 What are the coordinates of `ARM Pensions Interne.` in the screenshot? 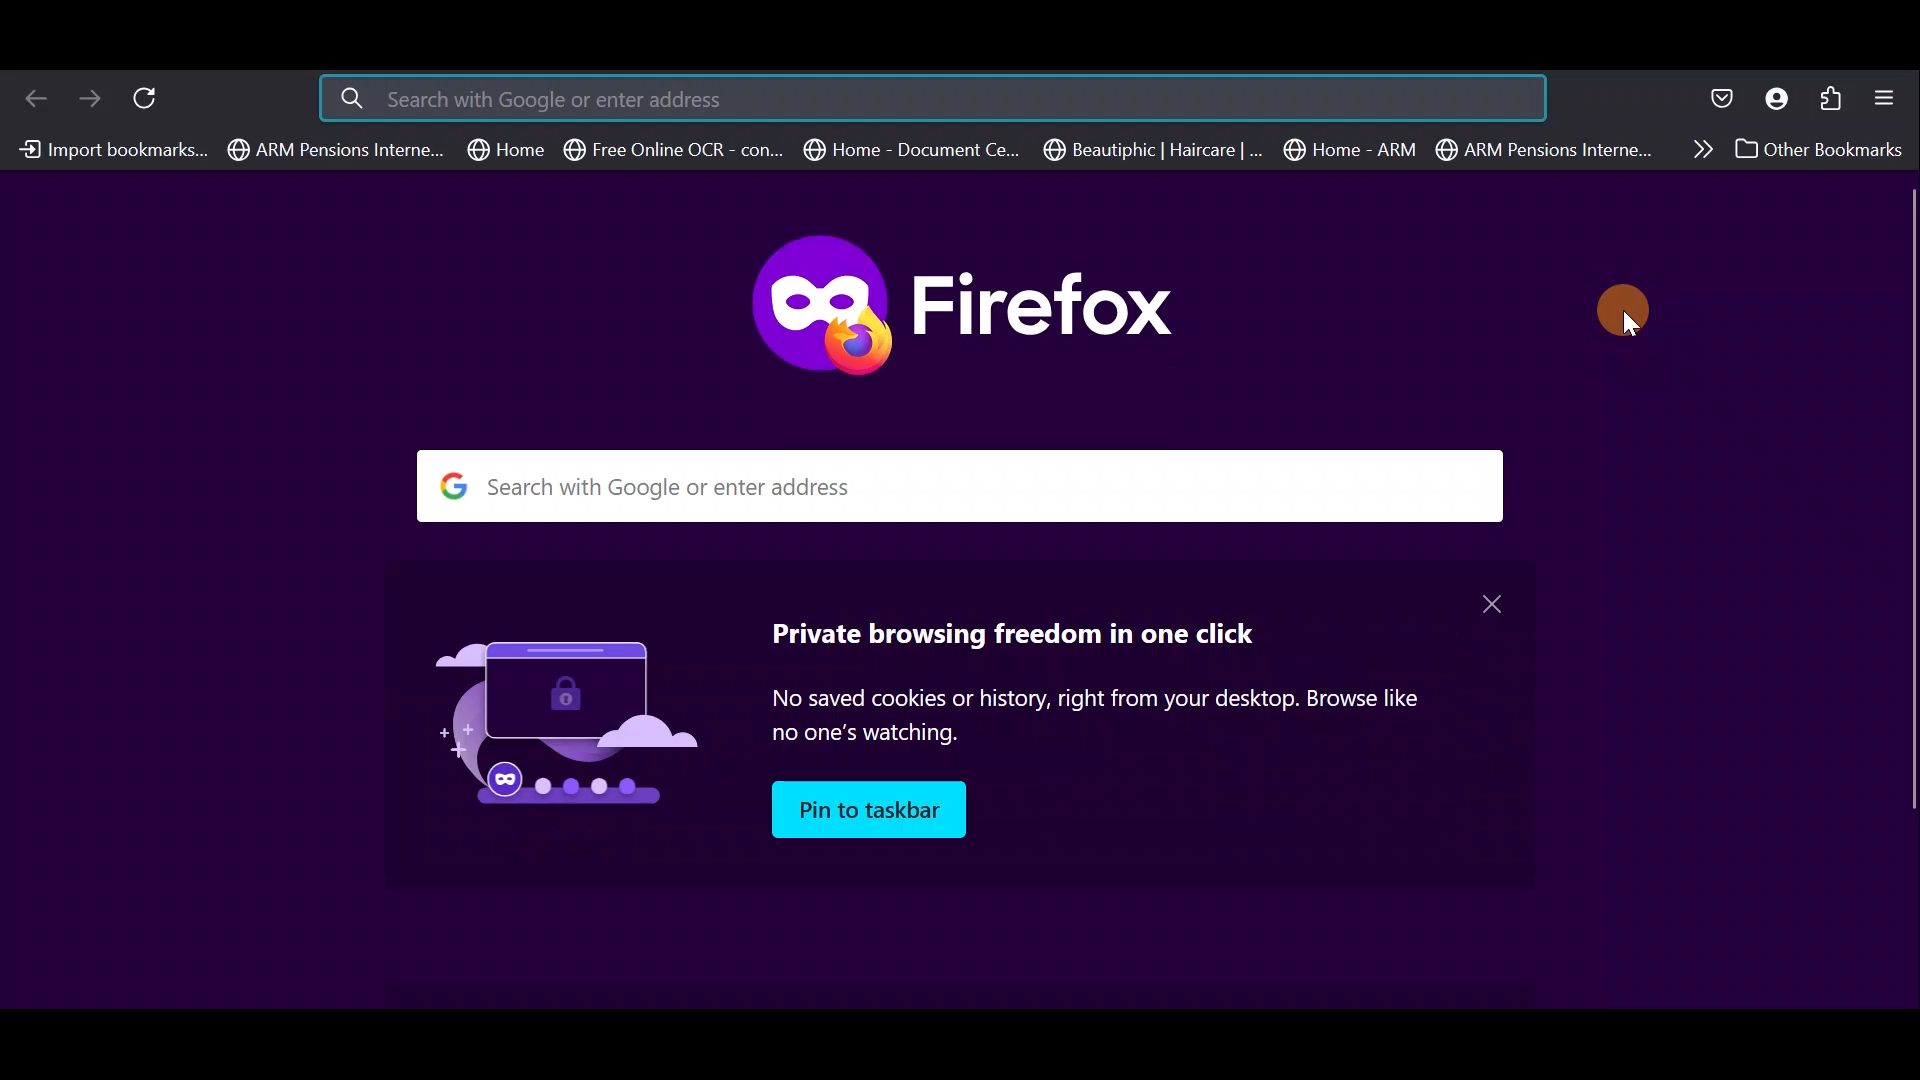 It's located at (1541, 150).